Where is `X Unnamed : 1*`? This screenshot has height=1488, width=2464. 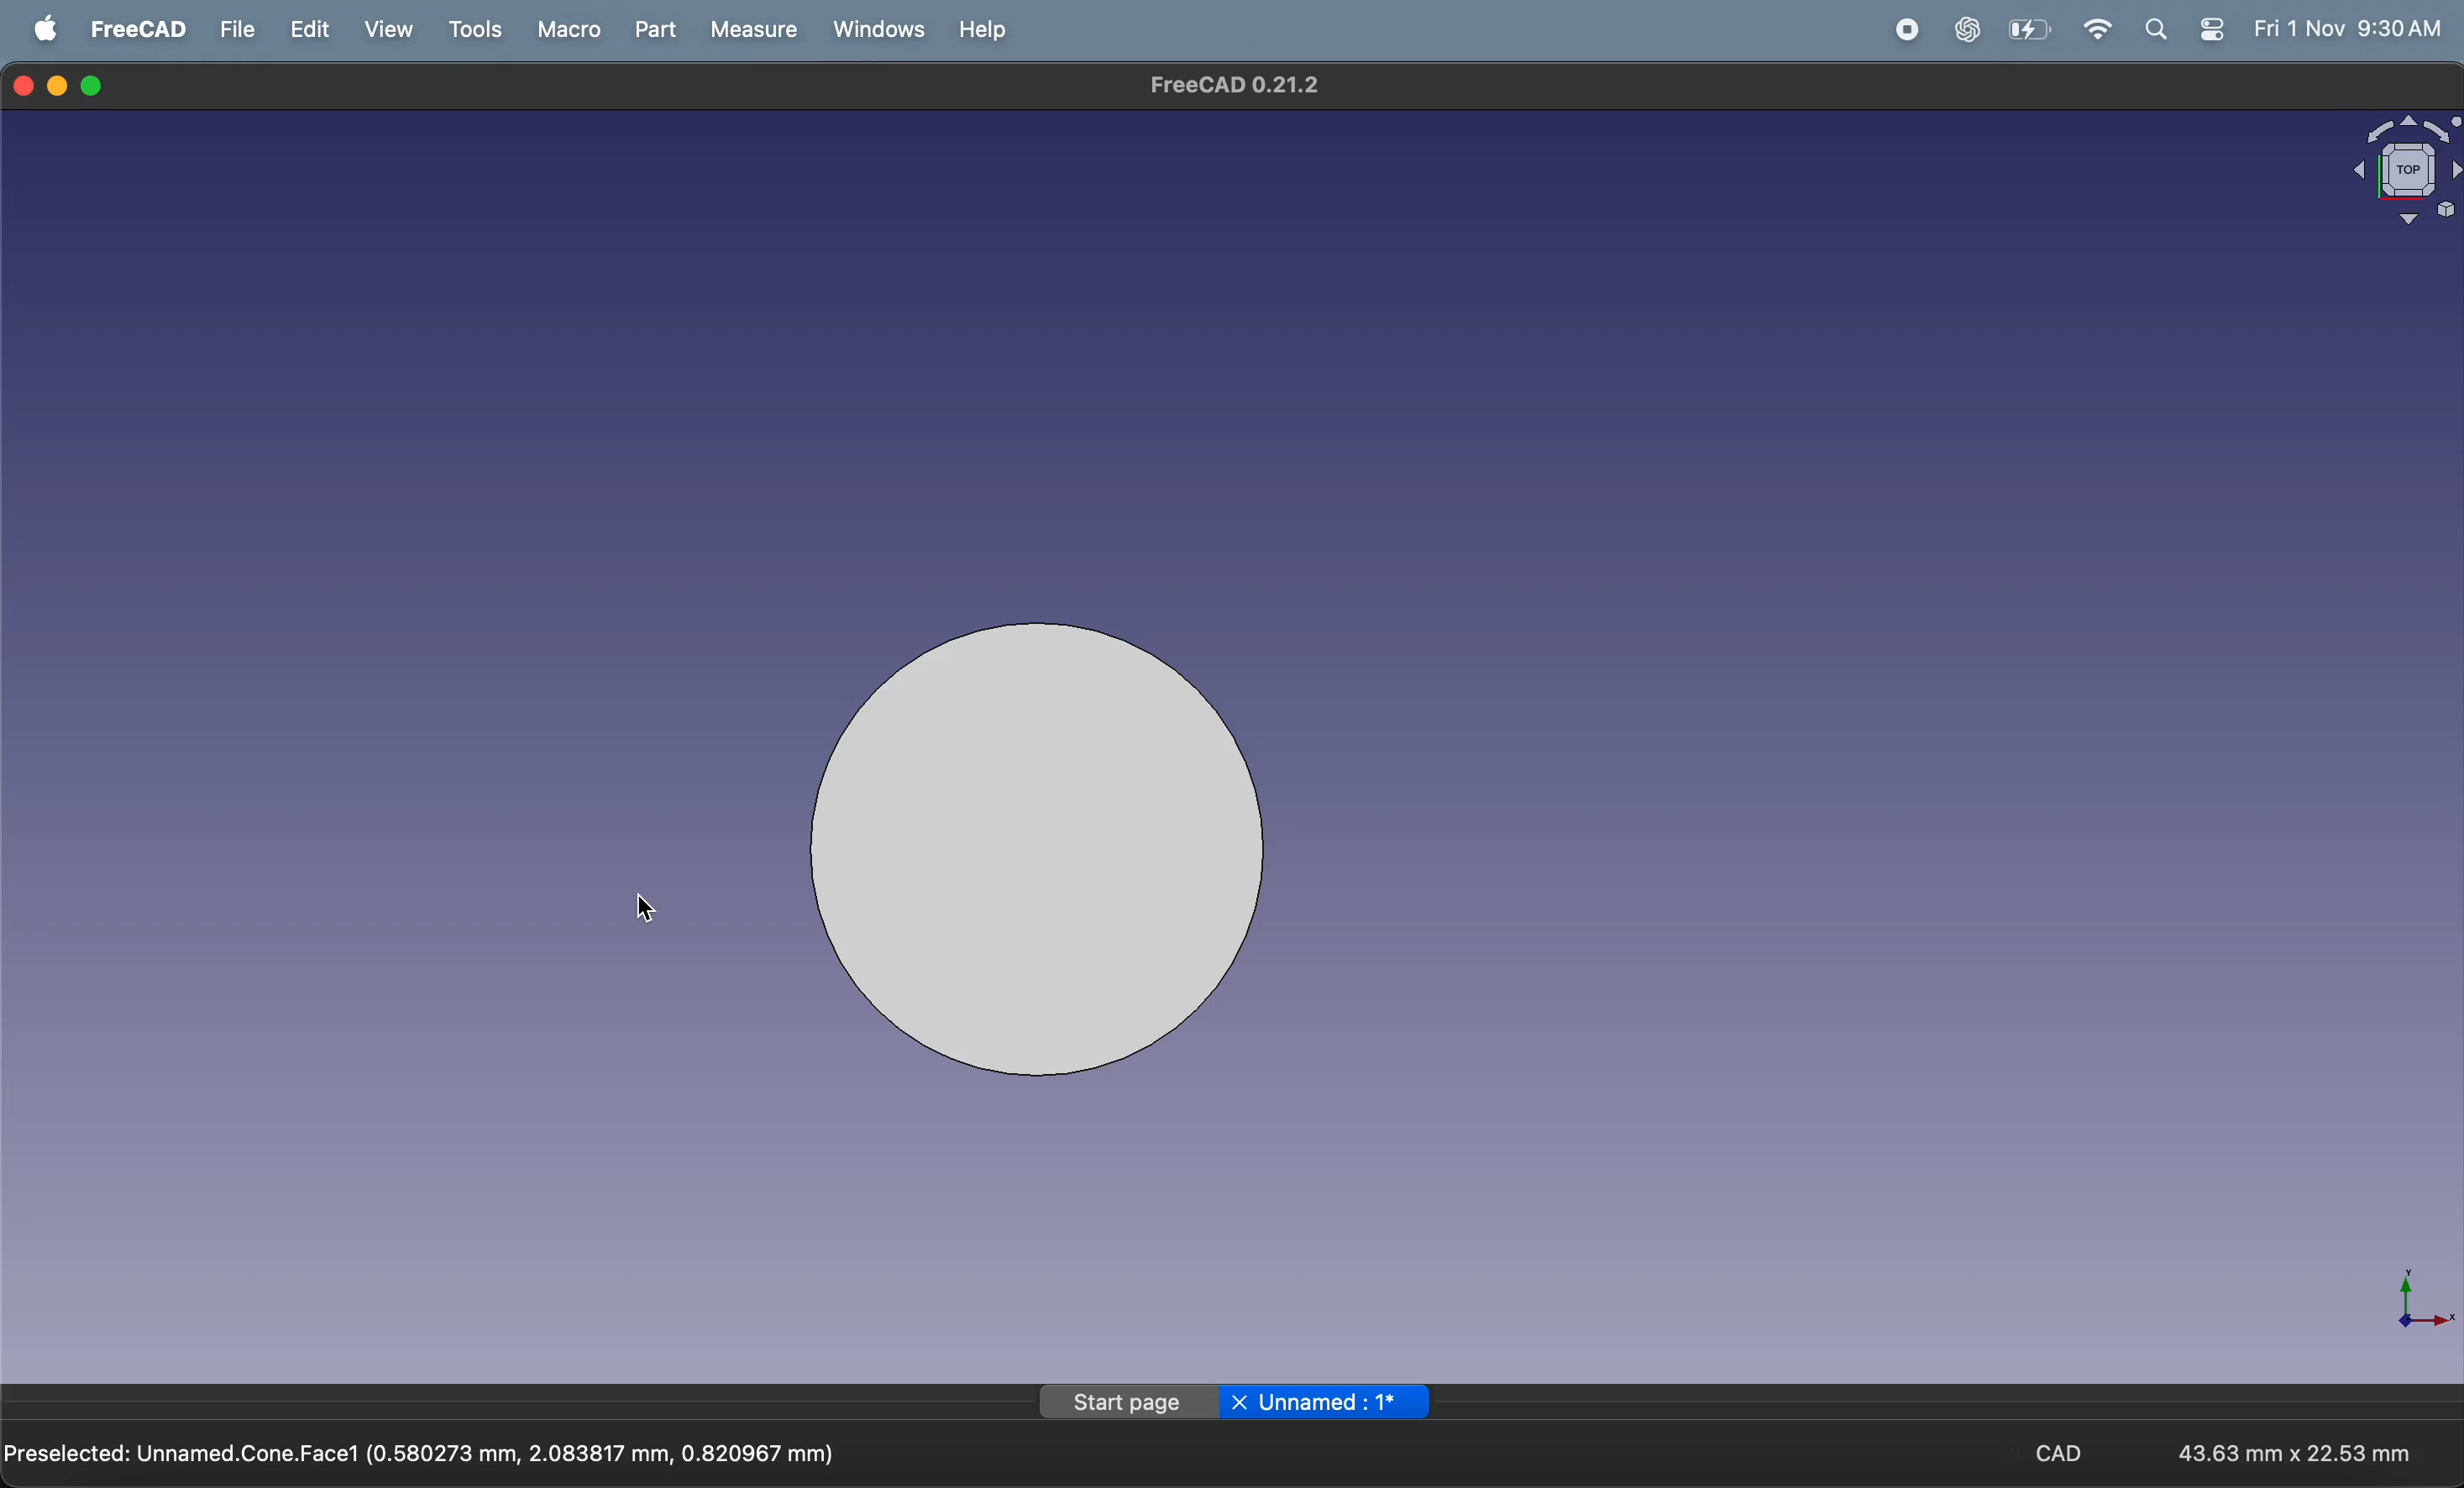
X Unnamed : 1* is located at coordinates (1326, 1399).